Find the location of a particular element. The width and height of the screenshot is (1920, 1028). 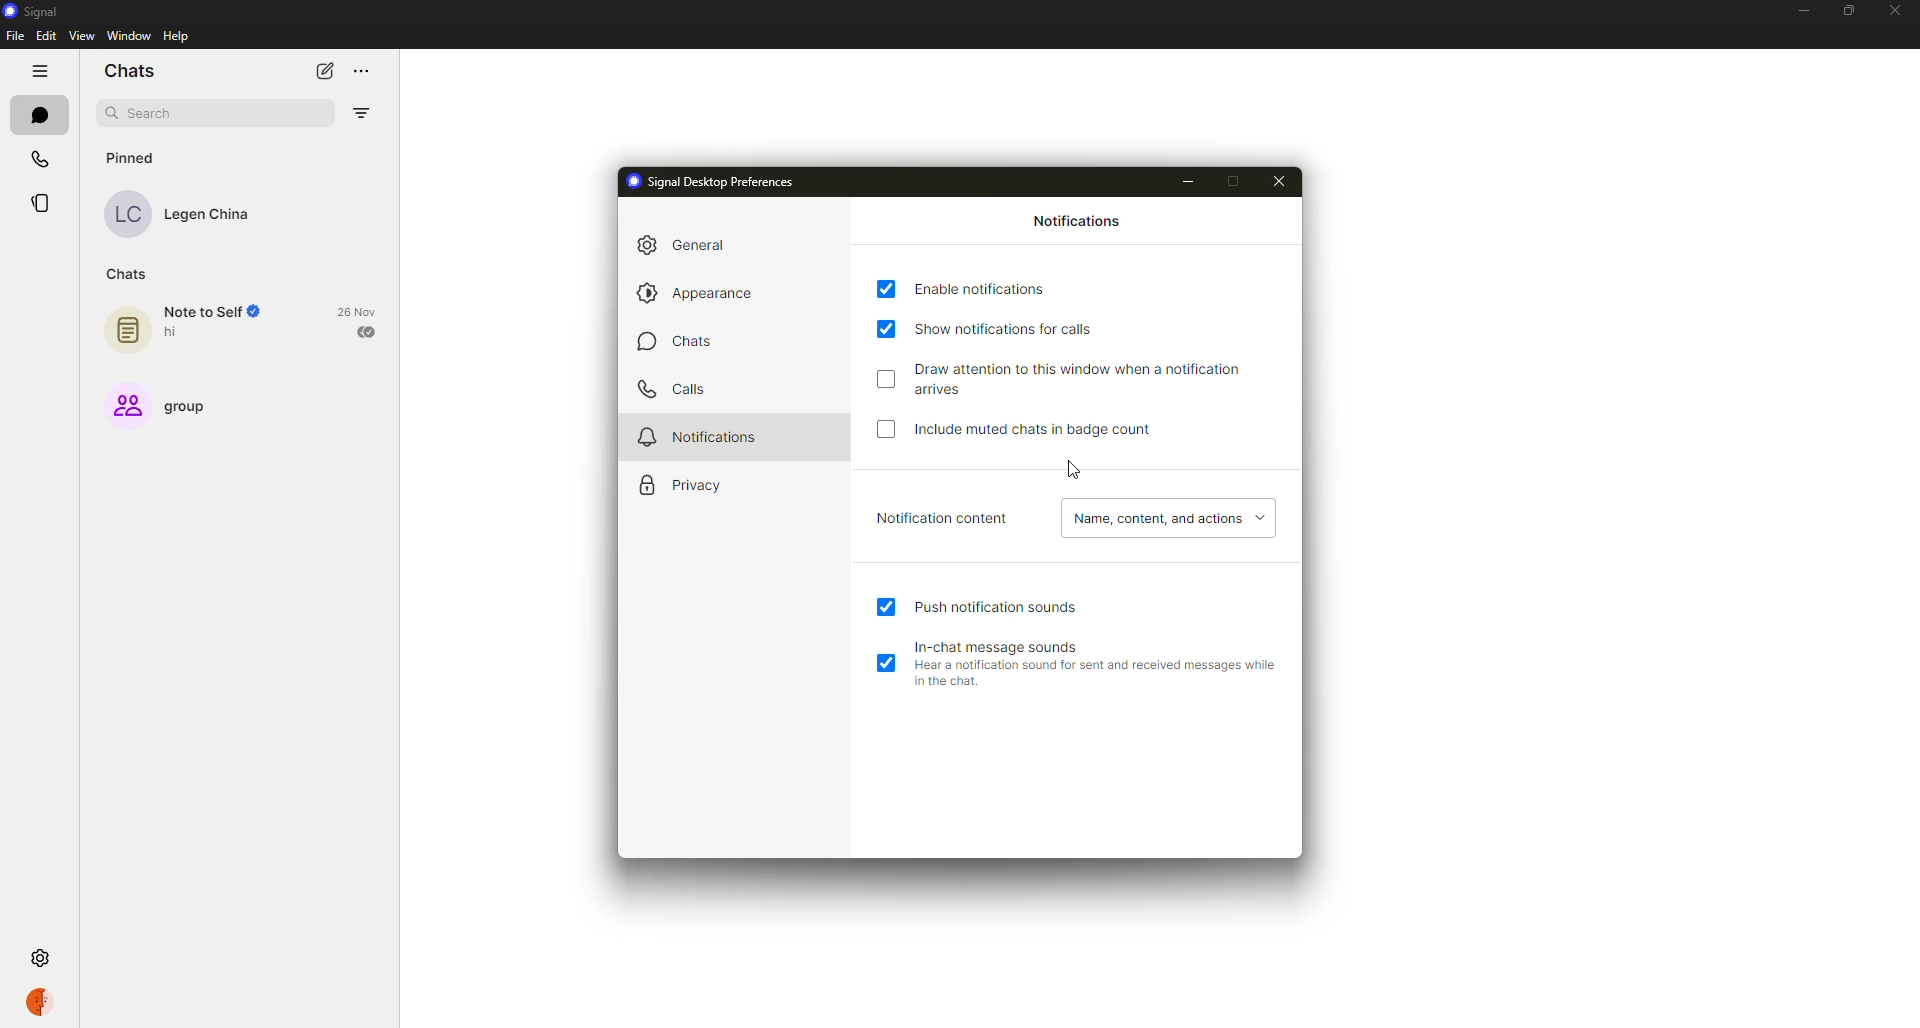

minimize is located at coordinates (1806, 10).